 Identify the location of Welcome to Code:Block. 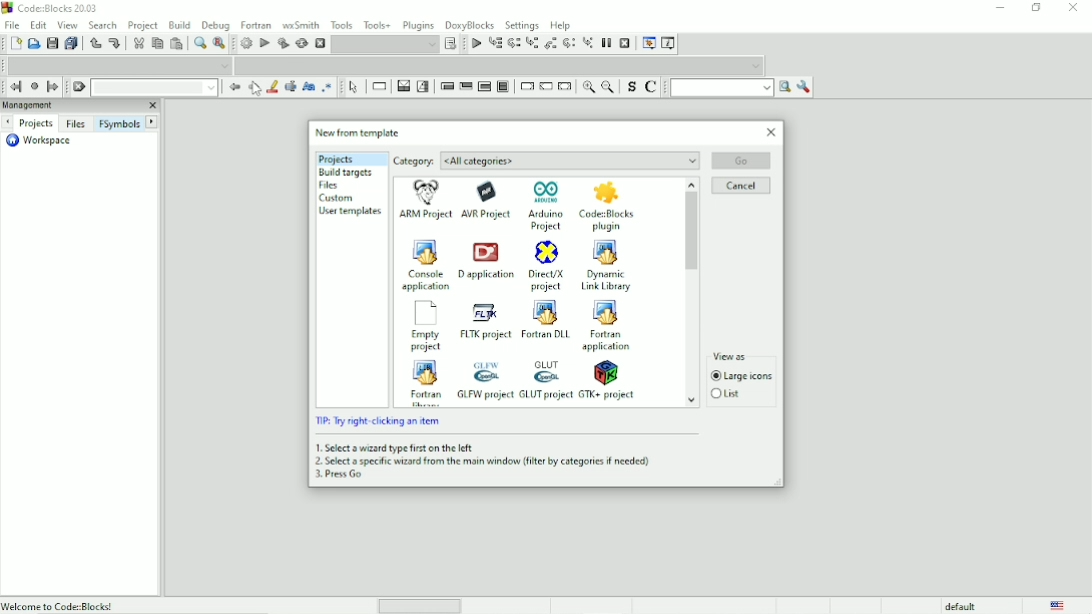
(61, 605).